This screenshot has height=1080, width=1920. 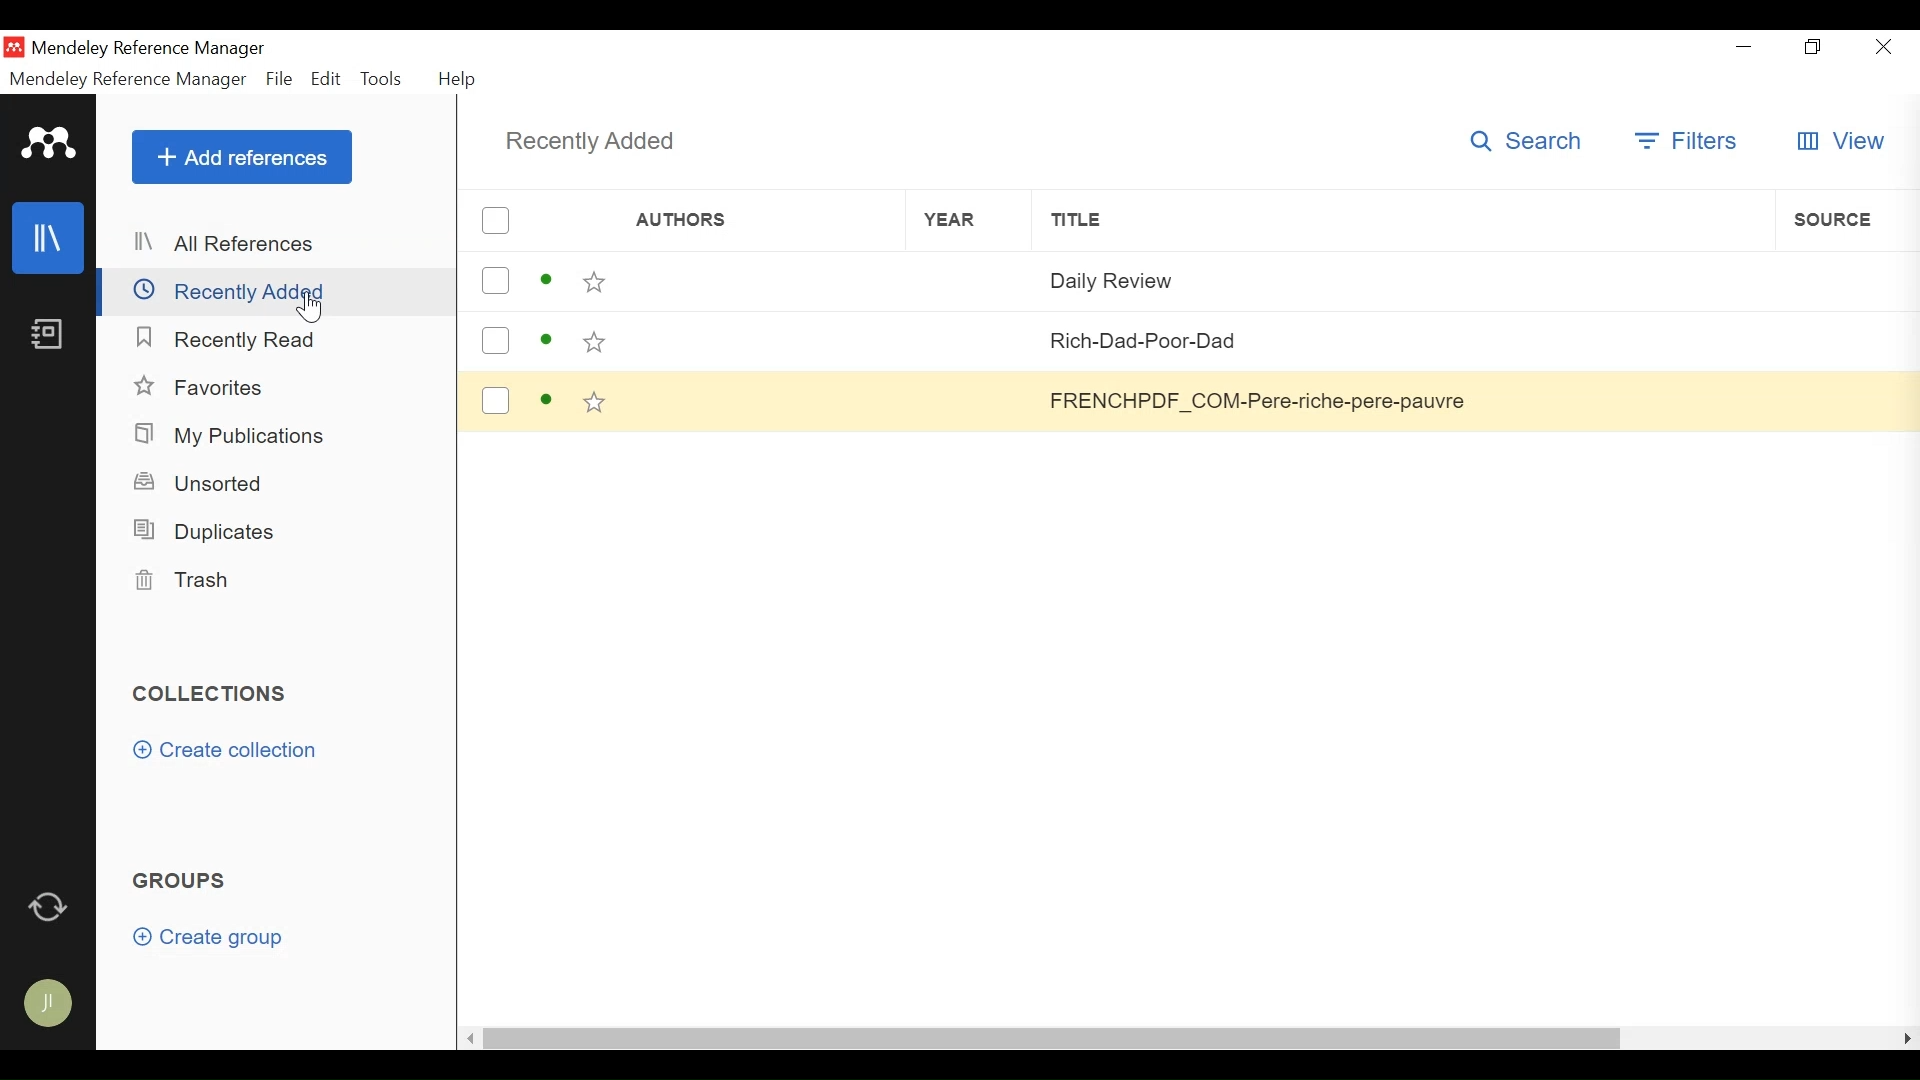 What do you see at coordinates (277, 245) in the screenshot?
I see `All References` at bounding box center [277, 245].